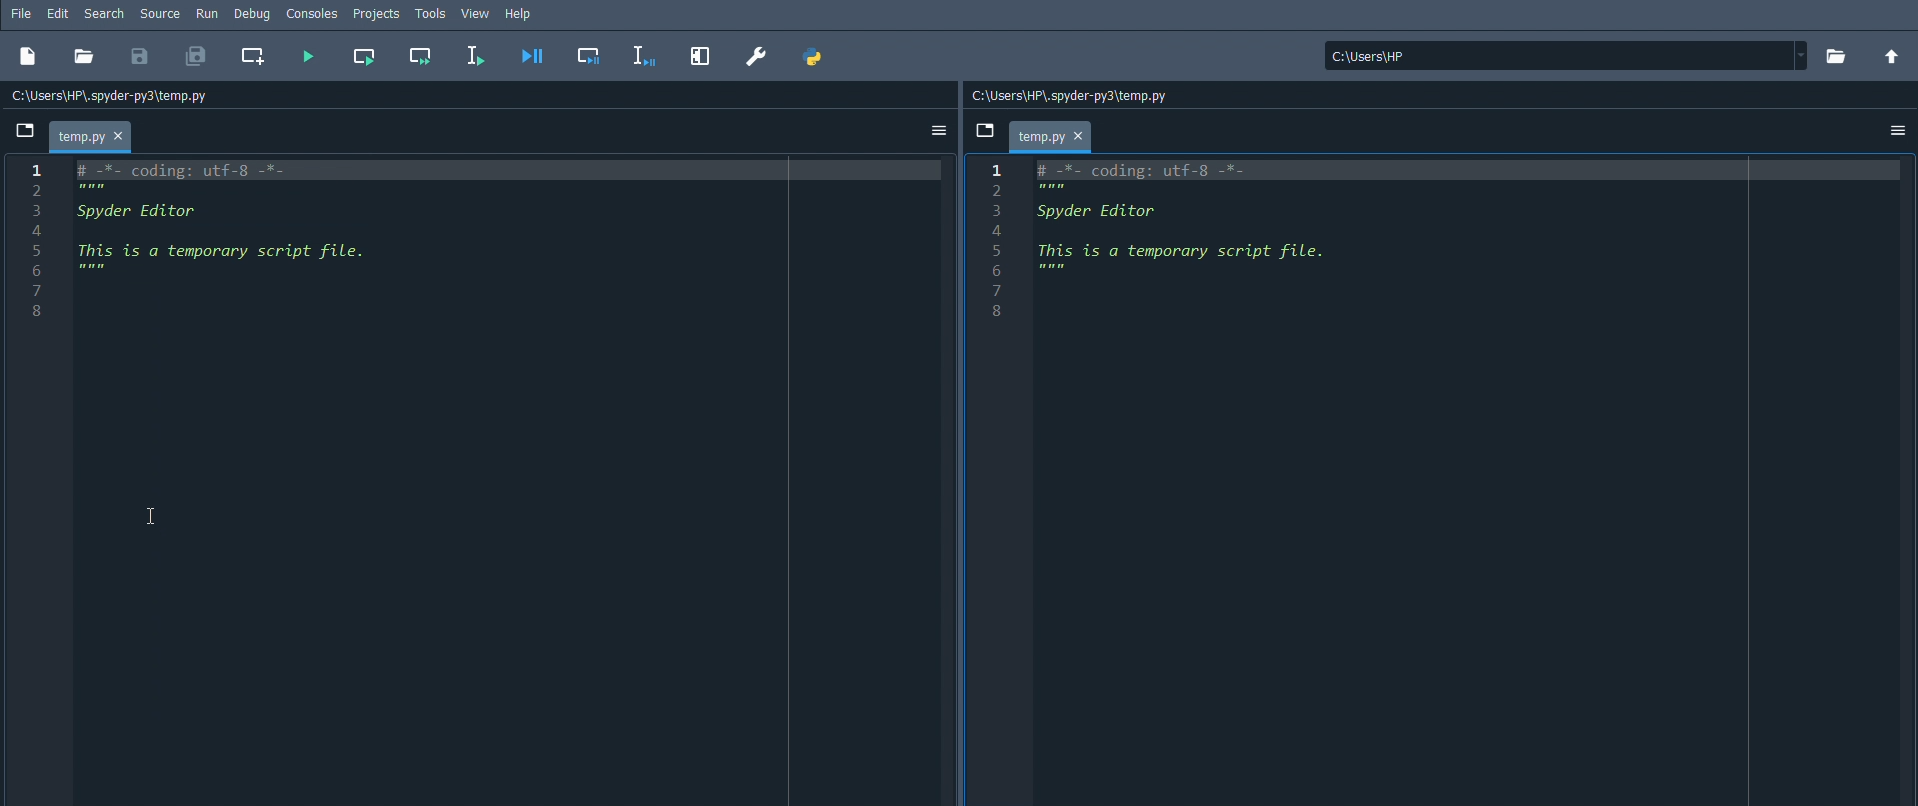 The image size is (1918, 806). I want to click on Source, so click(160, 15).